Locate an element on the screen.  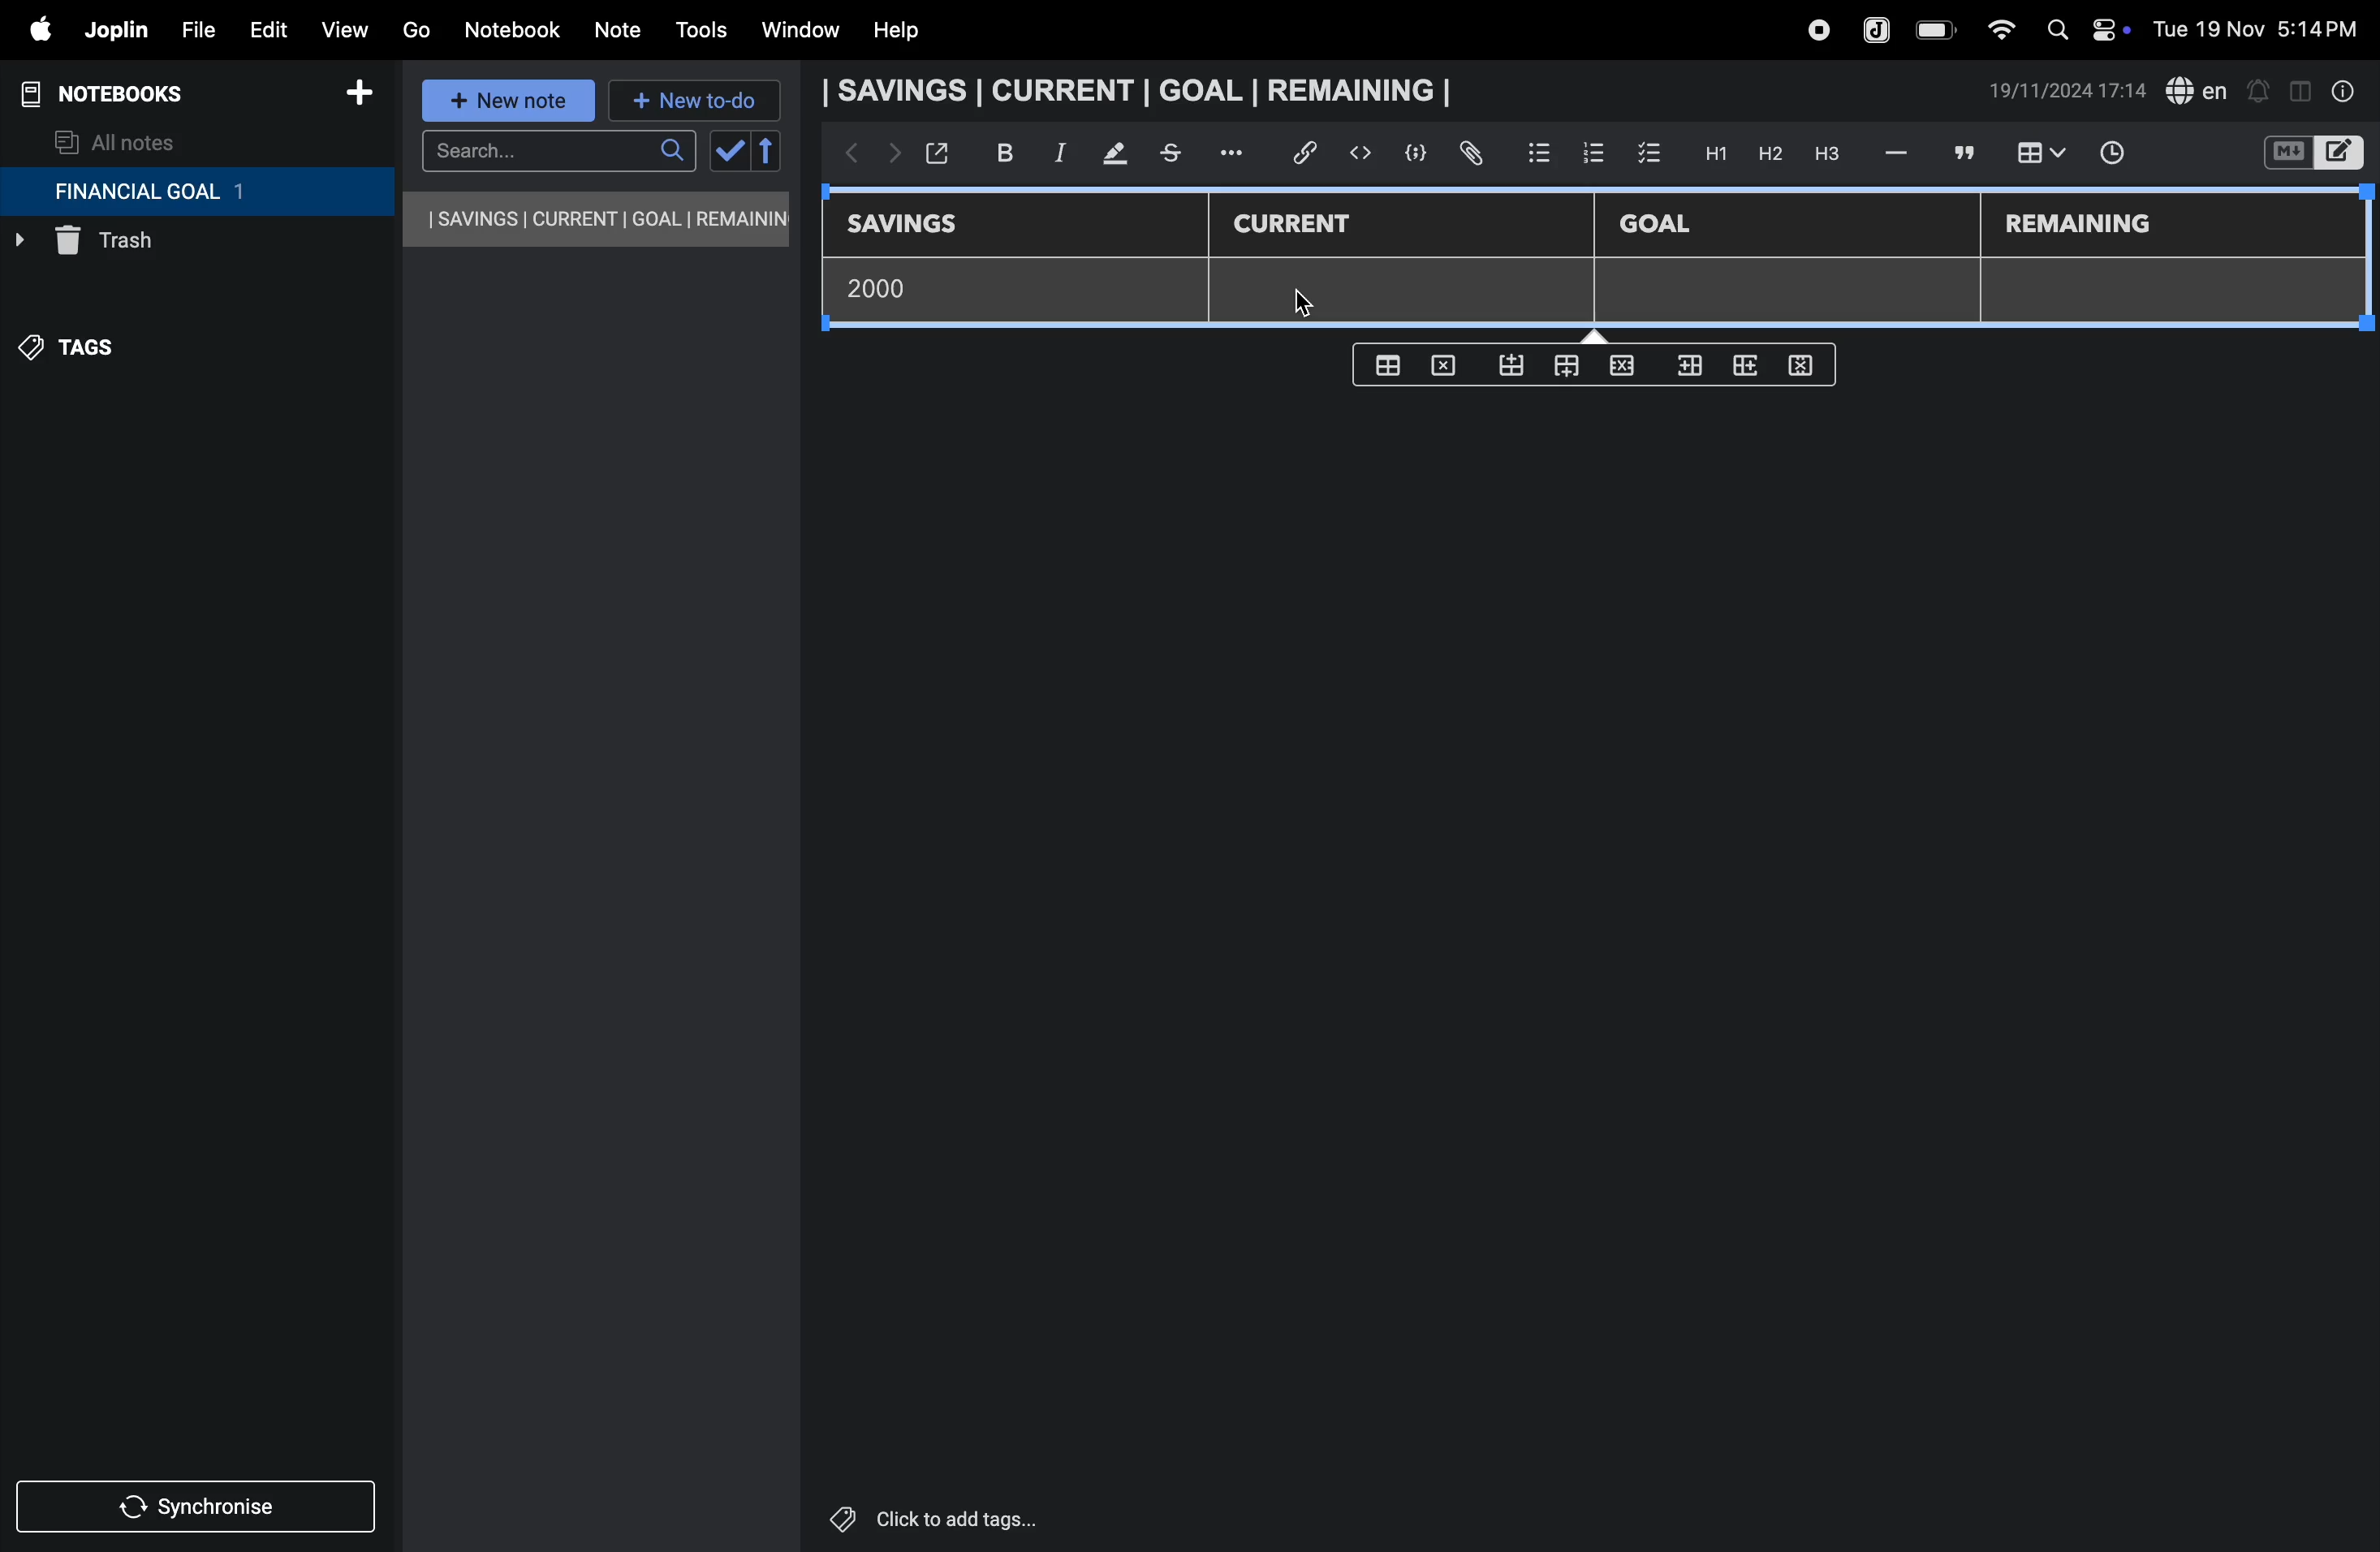
current is located at coordinates (1307, 225).